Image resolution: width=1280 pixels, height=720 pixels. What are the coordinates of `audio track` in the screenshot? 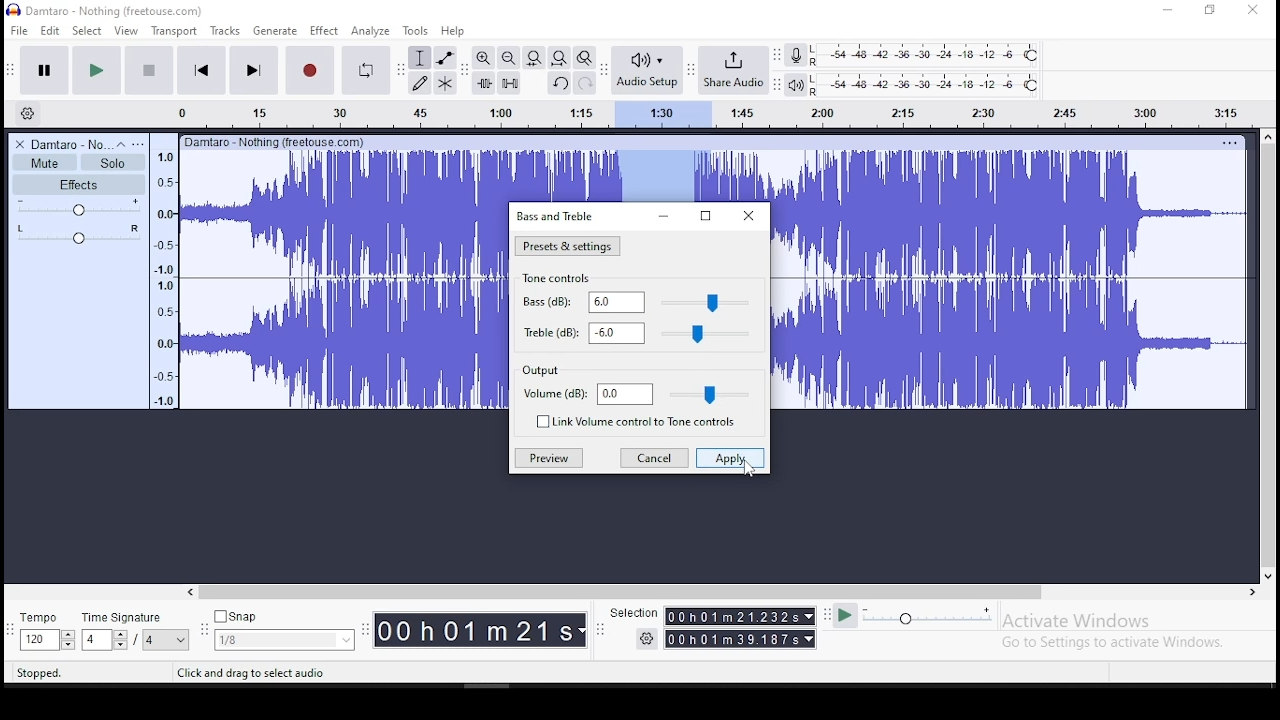 It's located at (1013, 344).